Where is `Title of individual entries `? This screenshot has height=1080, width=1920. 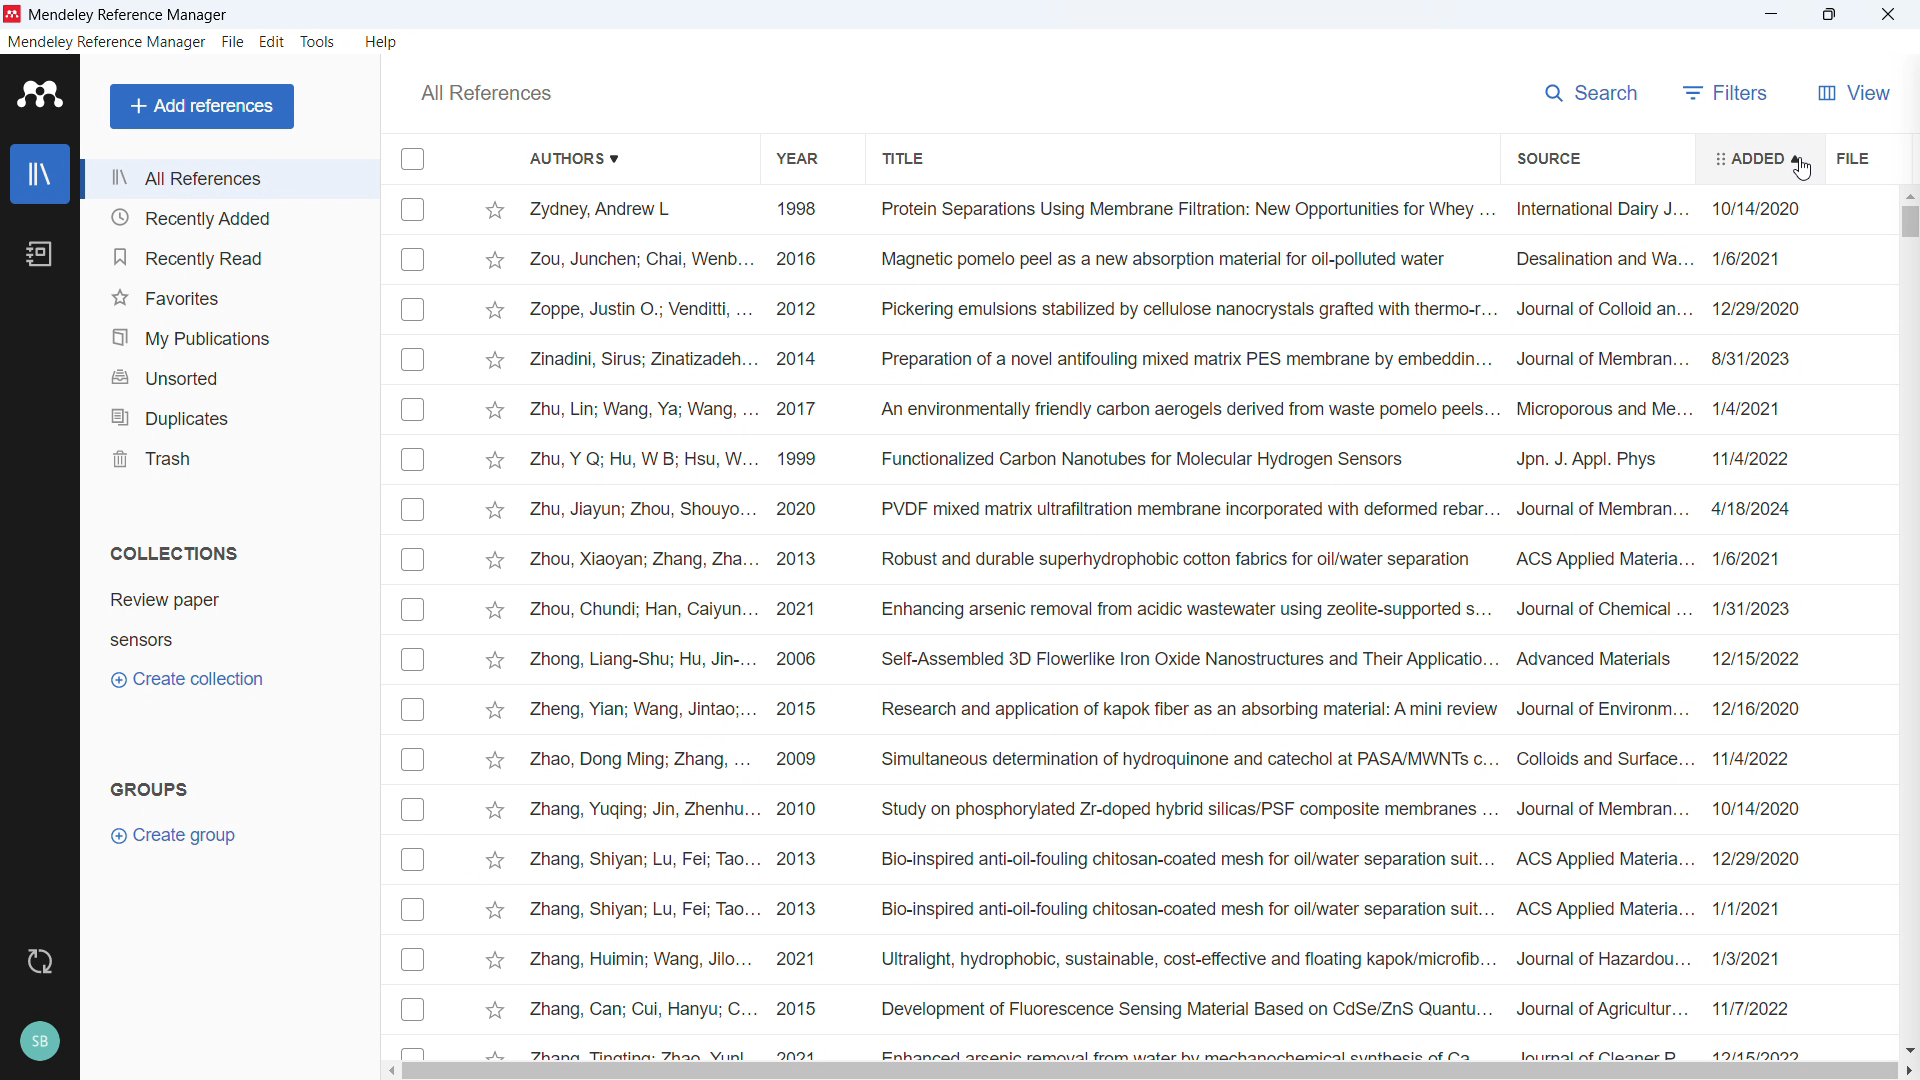
Title of individual entries  is located at coordinates (1184, 627).